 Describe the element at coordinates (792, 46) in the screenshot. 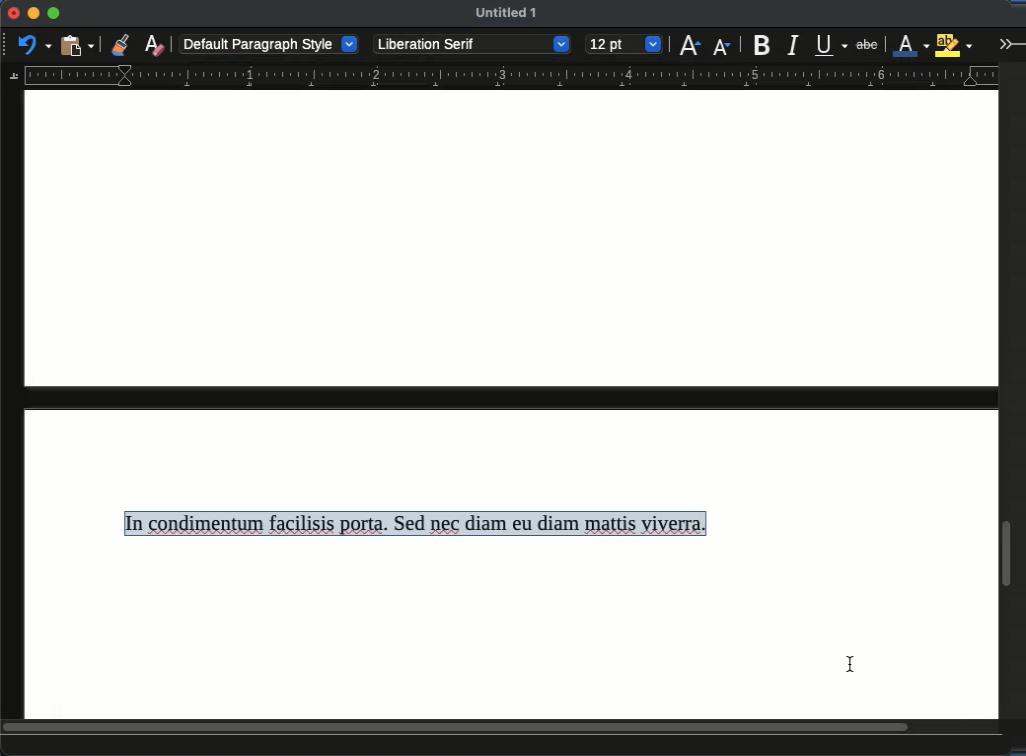

I see `italic` at that location.